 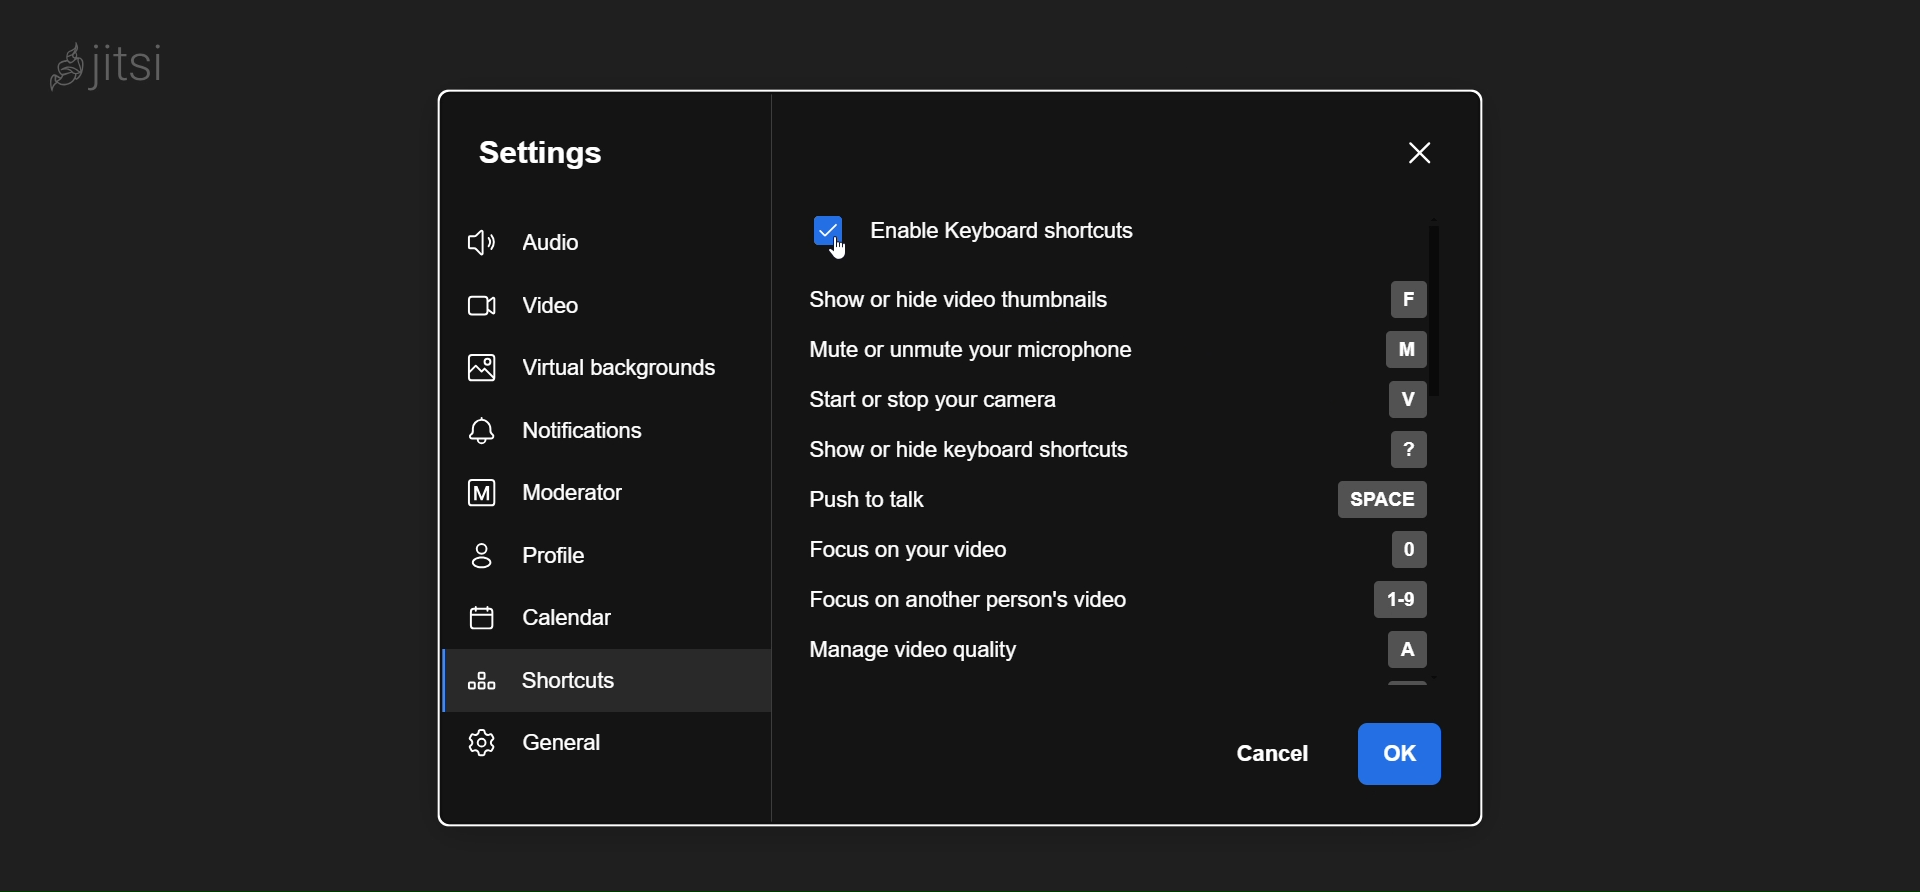 What do you see at coordinates (1122, 550) in the screenshot?
I see `focus on your video` at bounding box center [1122, 550].